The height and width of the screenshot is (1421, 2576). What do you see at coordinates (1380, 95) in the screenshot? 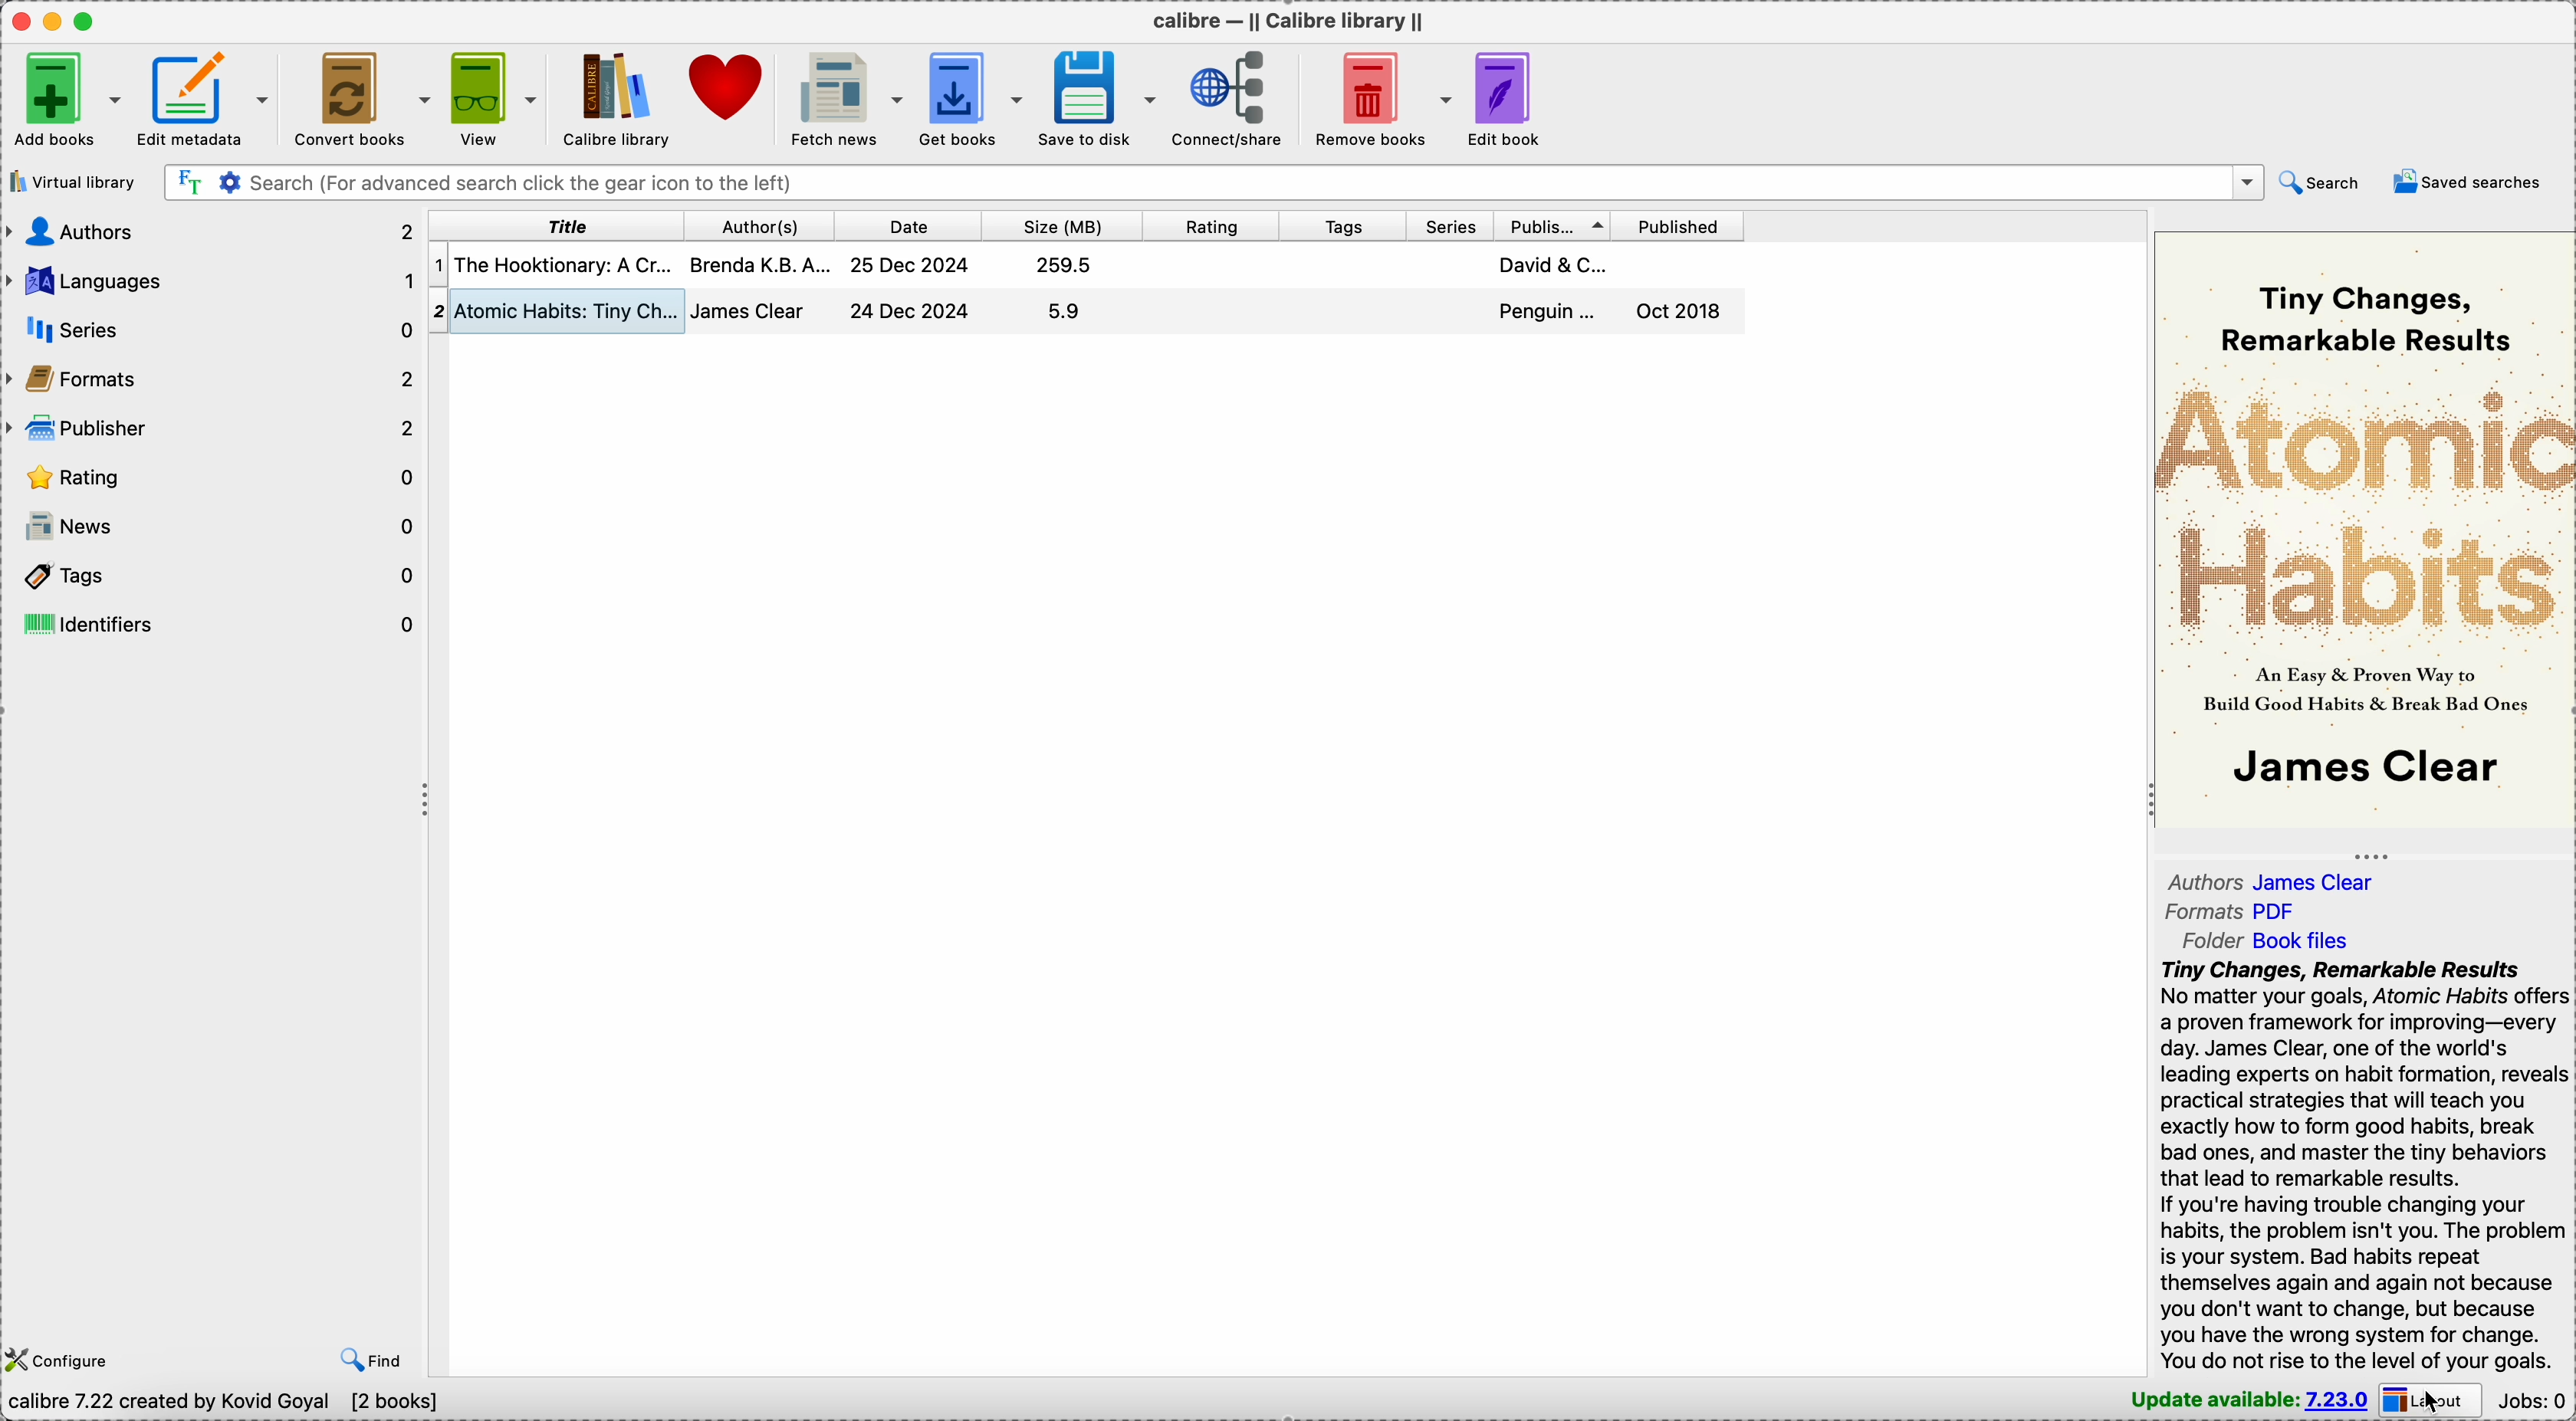
I see `remove books` at bounding box center [1380, 95].